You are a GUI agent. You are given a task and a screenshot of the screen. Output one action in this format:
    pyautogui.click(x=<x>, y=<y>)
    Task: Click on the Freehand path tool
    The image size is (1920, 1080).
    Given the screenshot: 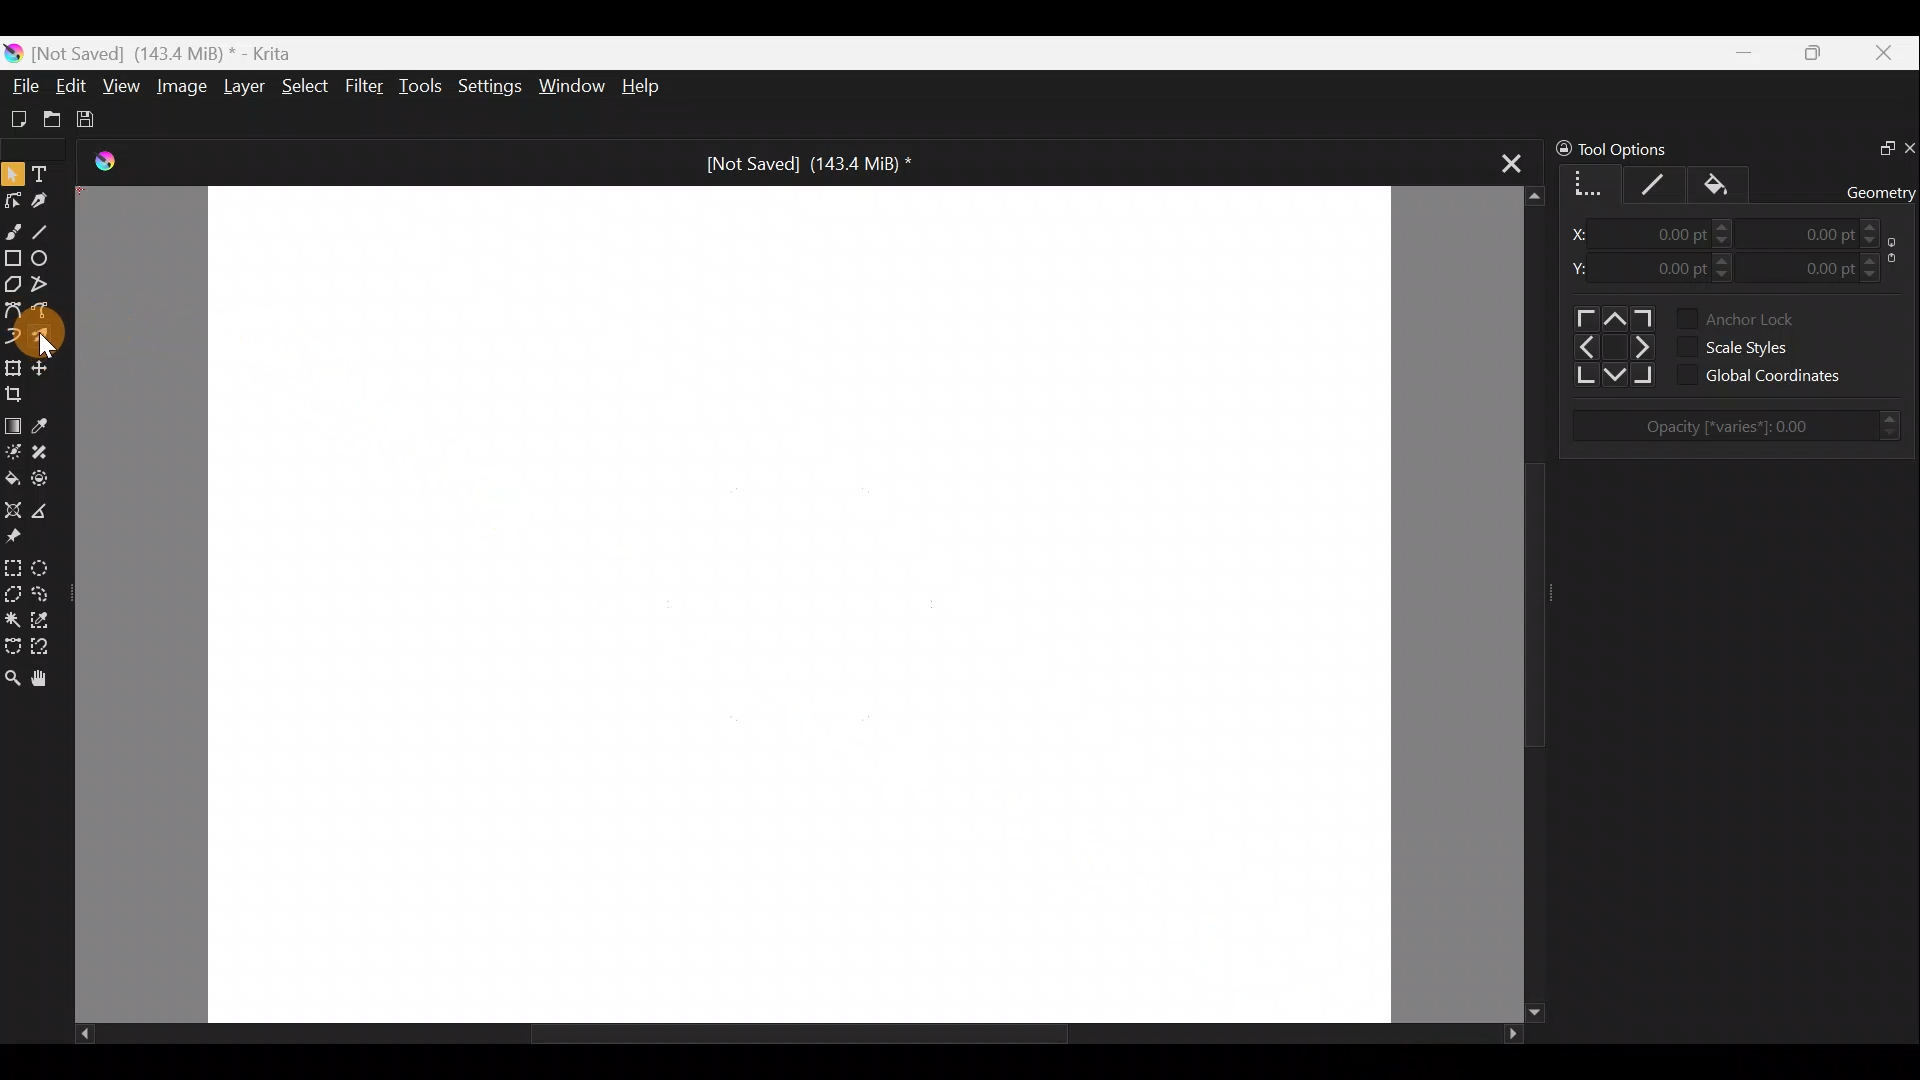 What is the action you would take?
    pyautogui.click(x=44, y=314)
    